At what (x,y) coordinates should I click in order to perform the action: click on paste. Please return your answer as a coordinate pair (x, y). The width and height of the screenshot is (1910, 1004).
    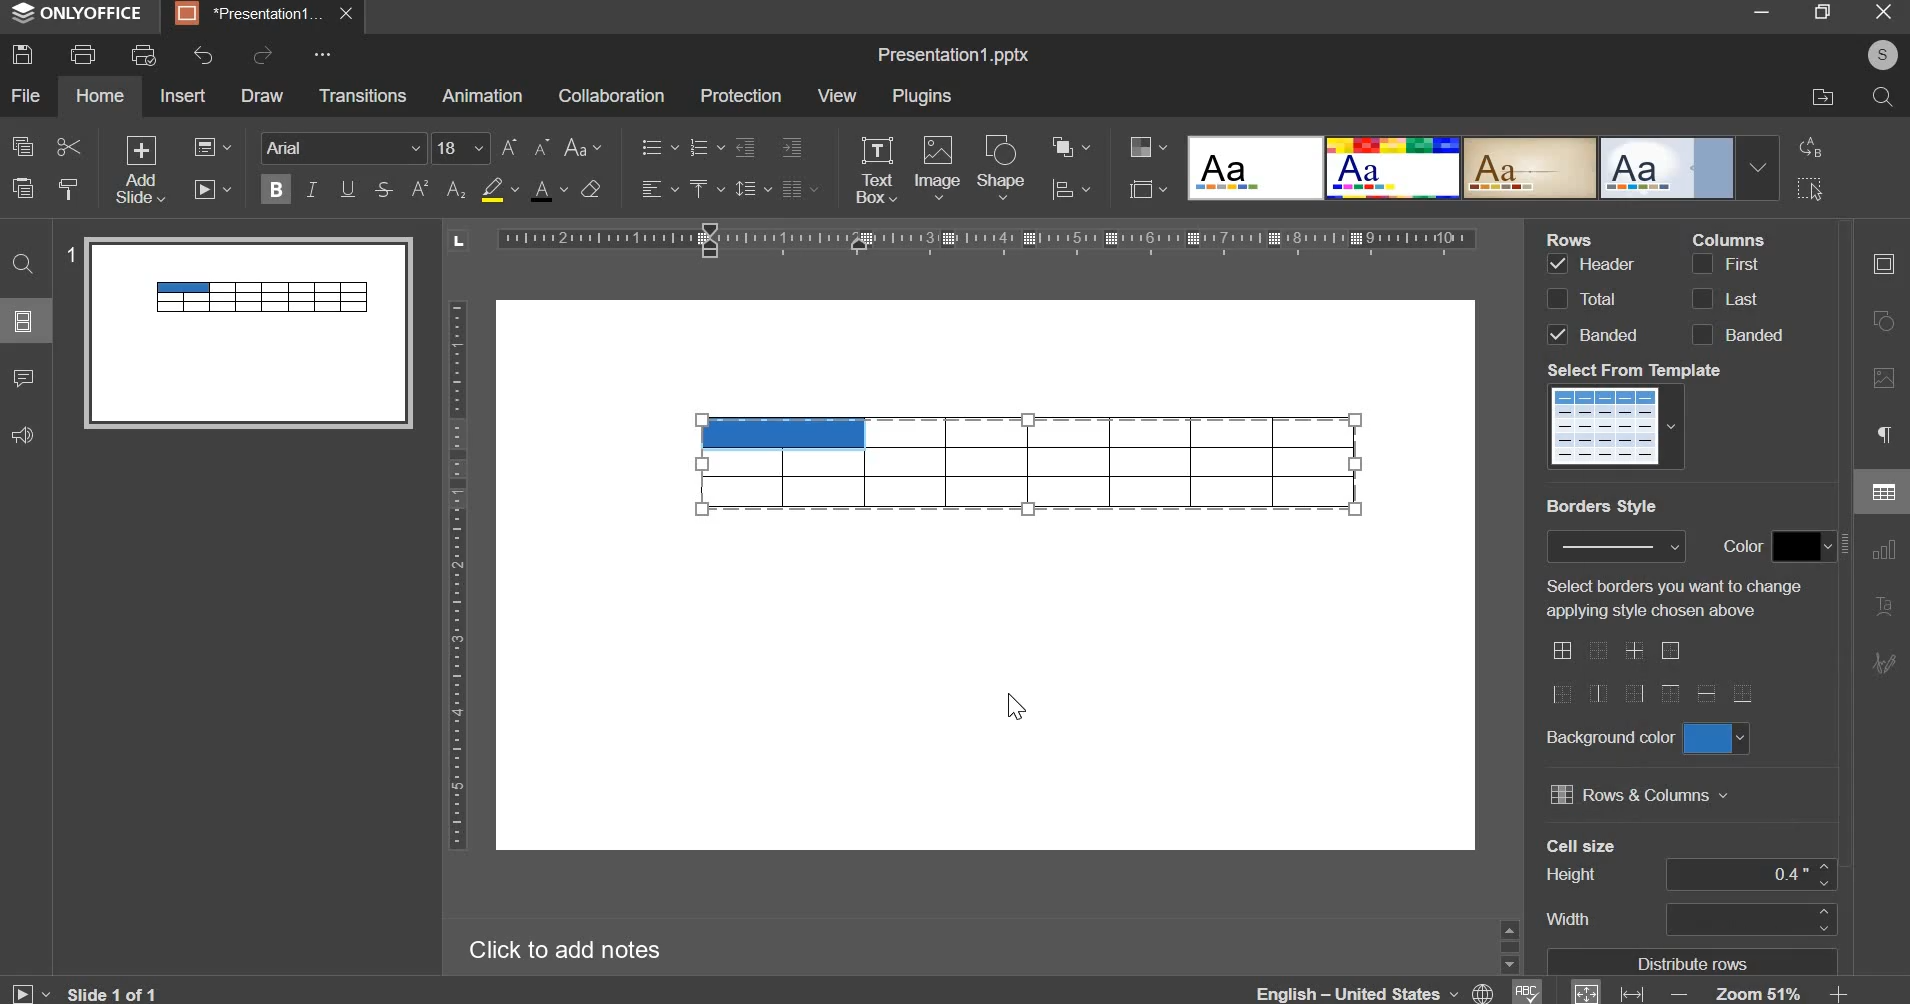
    Looking at the image, I should click on (22, 186).